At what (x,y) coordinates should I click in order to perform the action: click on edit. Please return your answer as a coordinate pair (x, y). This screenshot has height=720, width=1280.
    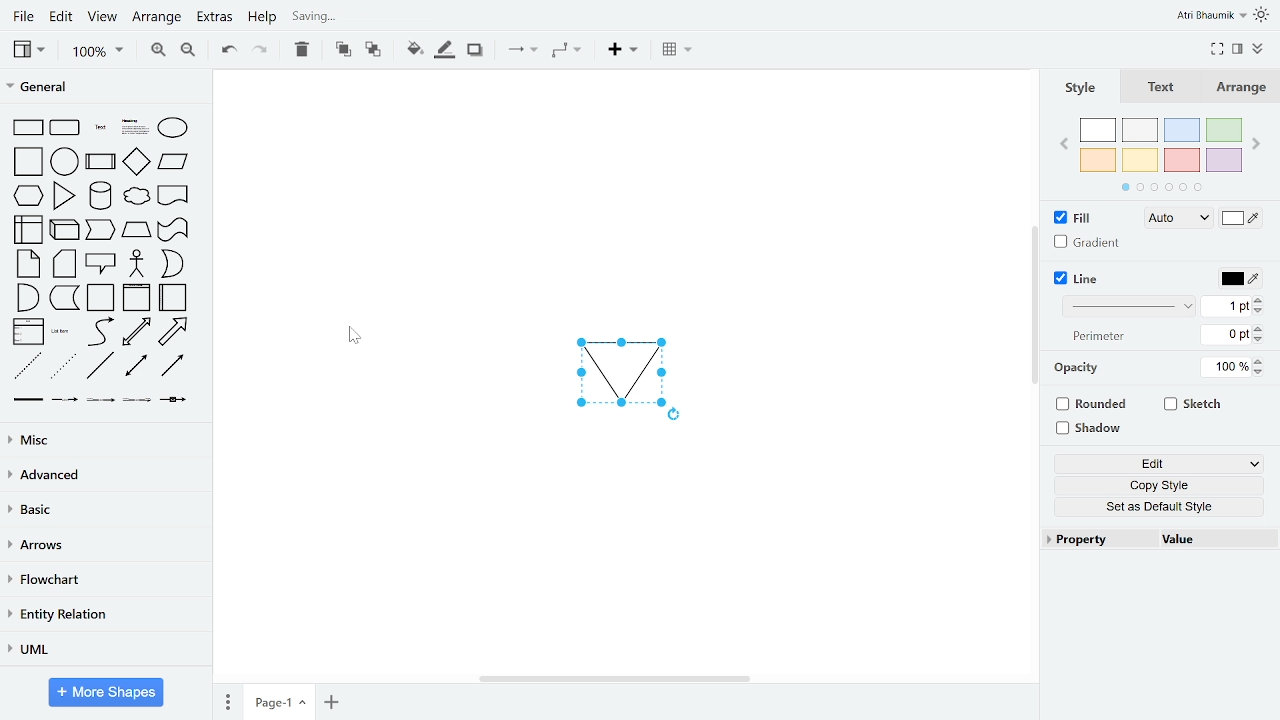
    Looking at the image, I should click on (62, 17).